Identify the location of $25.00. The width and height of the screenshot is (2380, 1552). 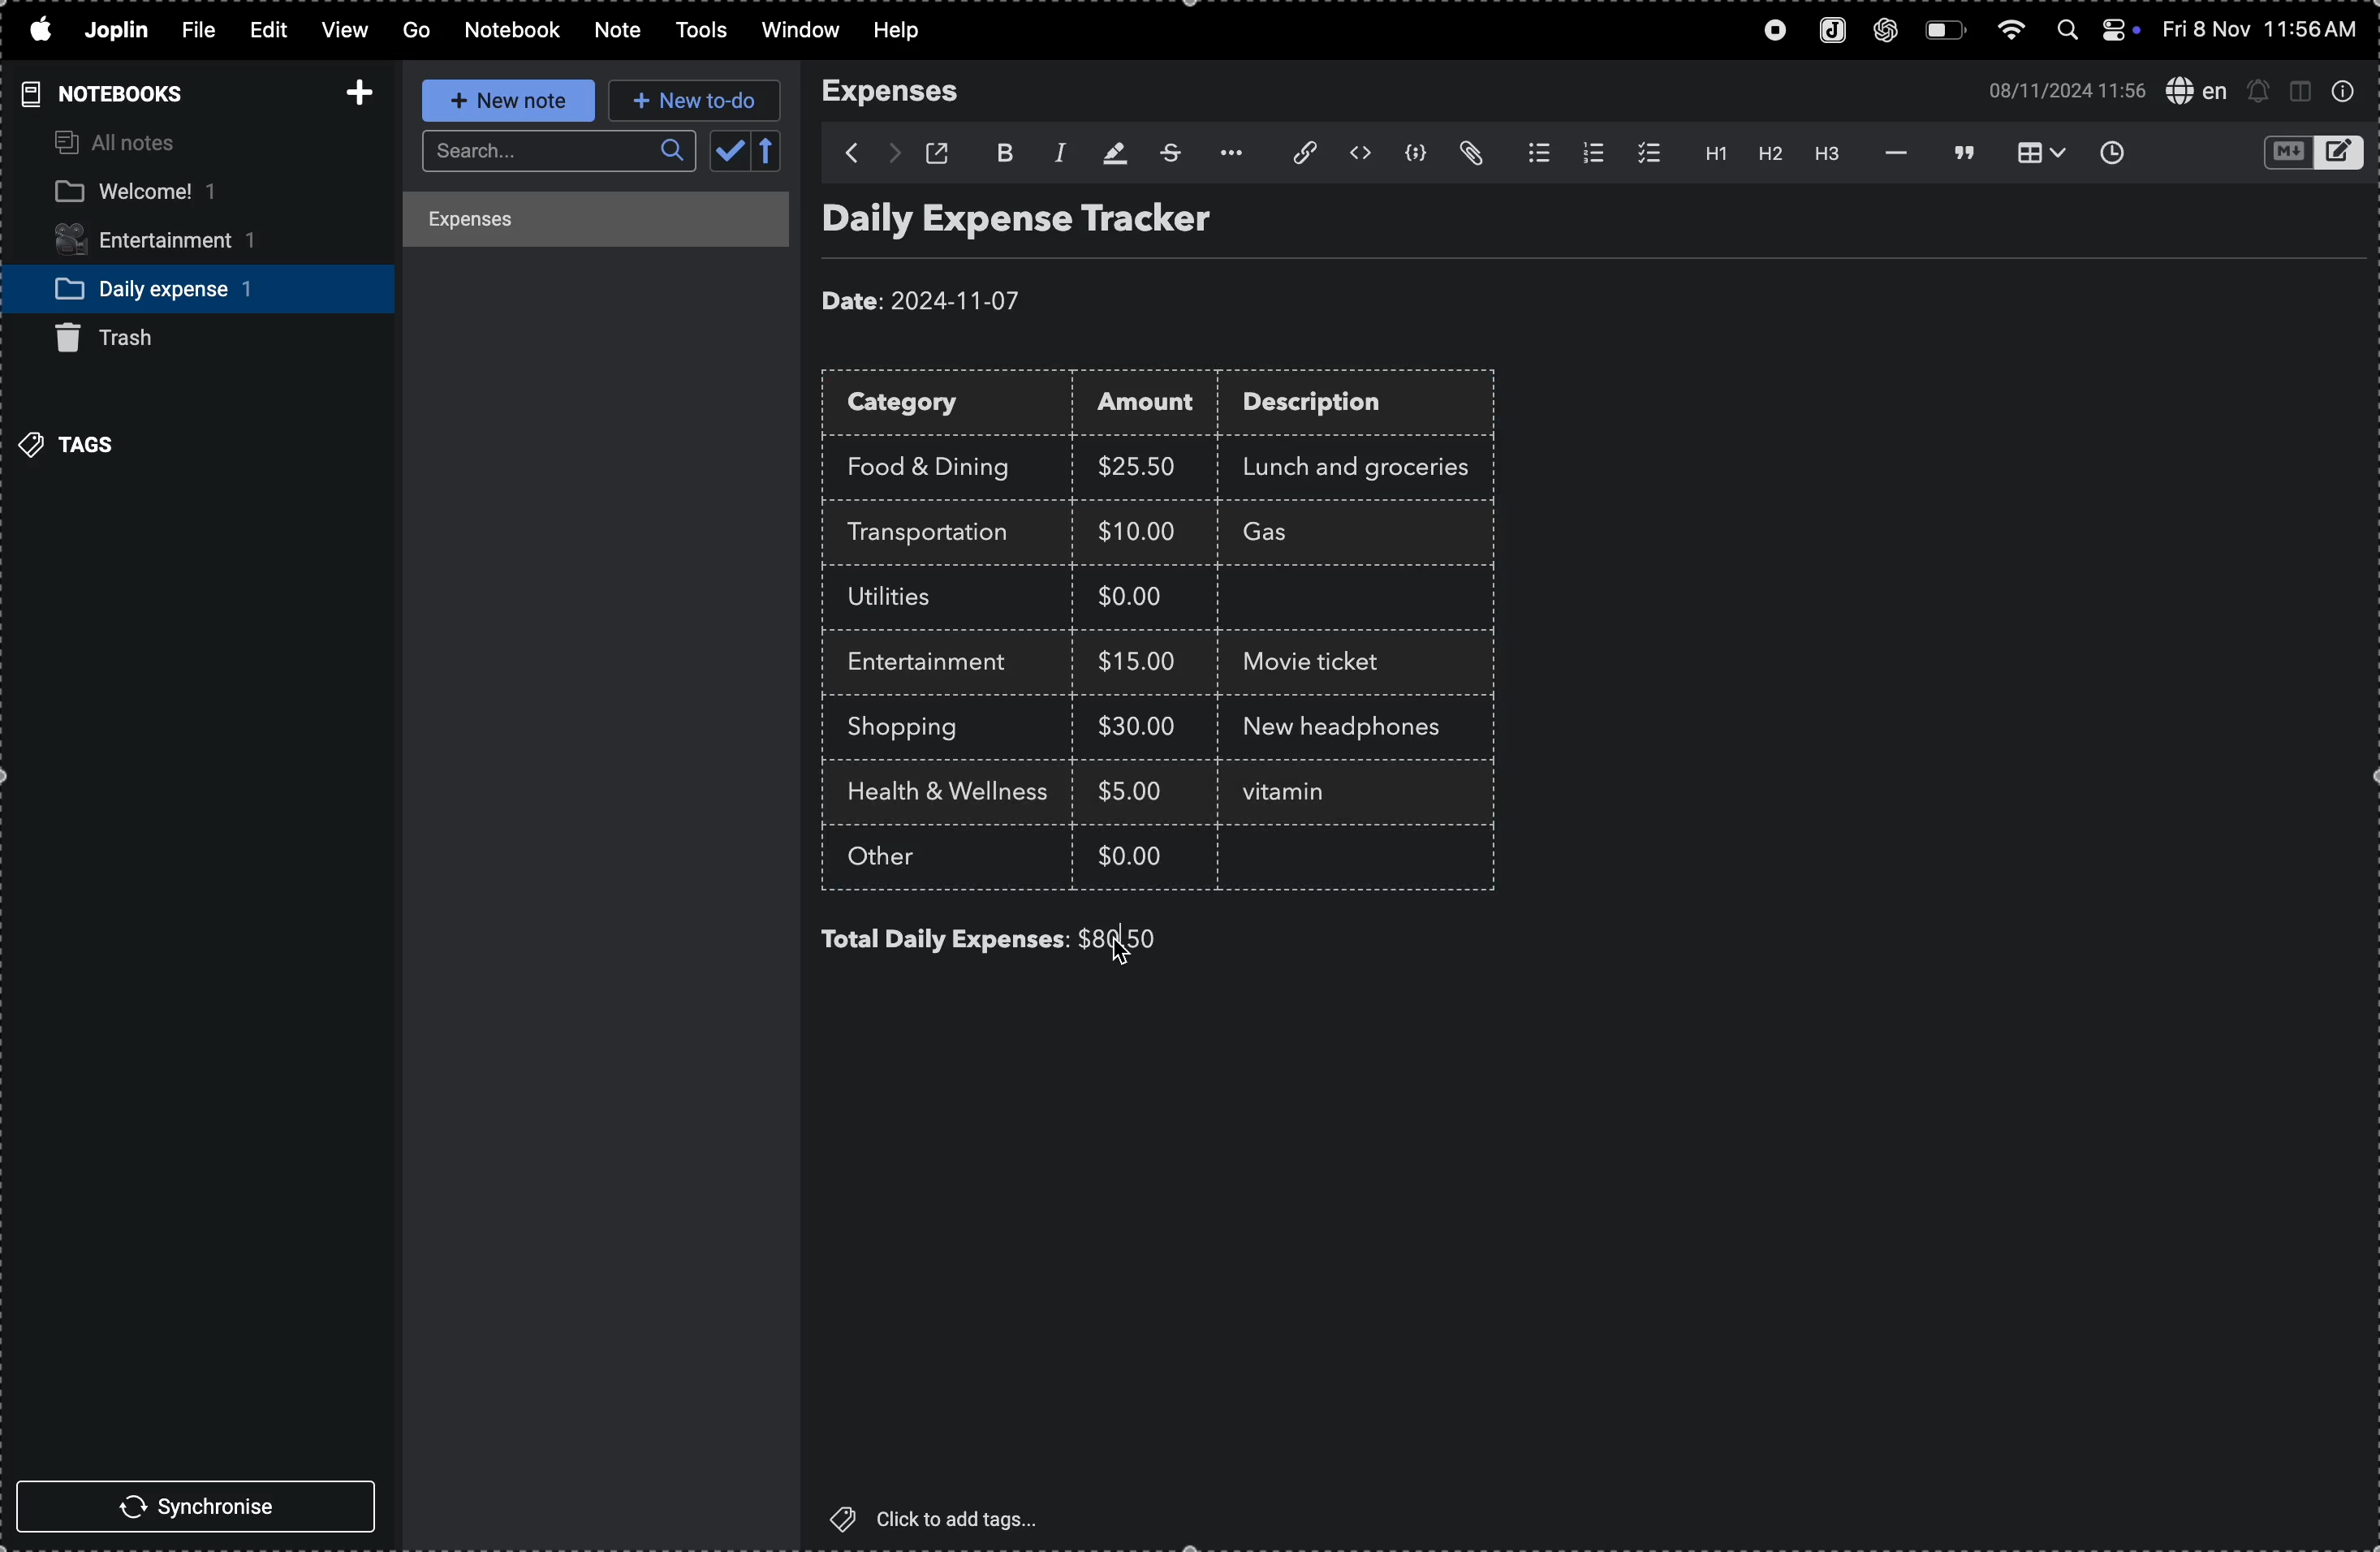
(1143, 467).